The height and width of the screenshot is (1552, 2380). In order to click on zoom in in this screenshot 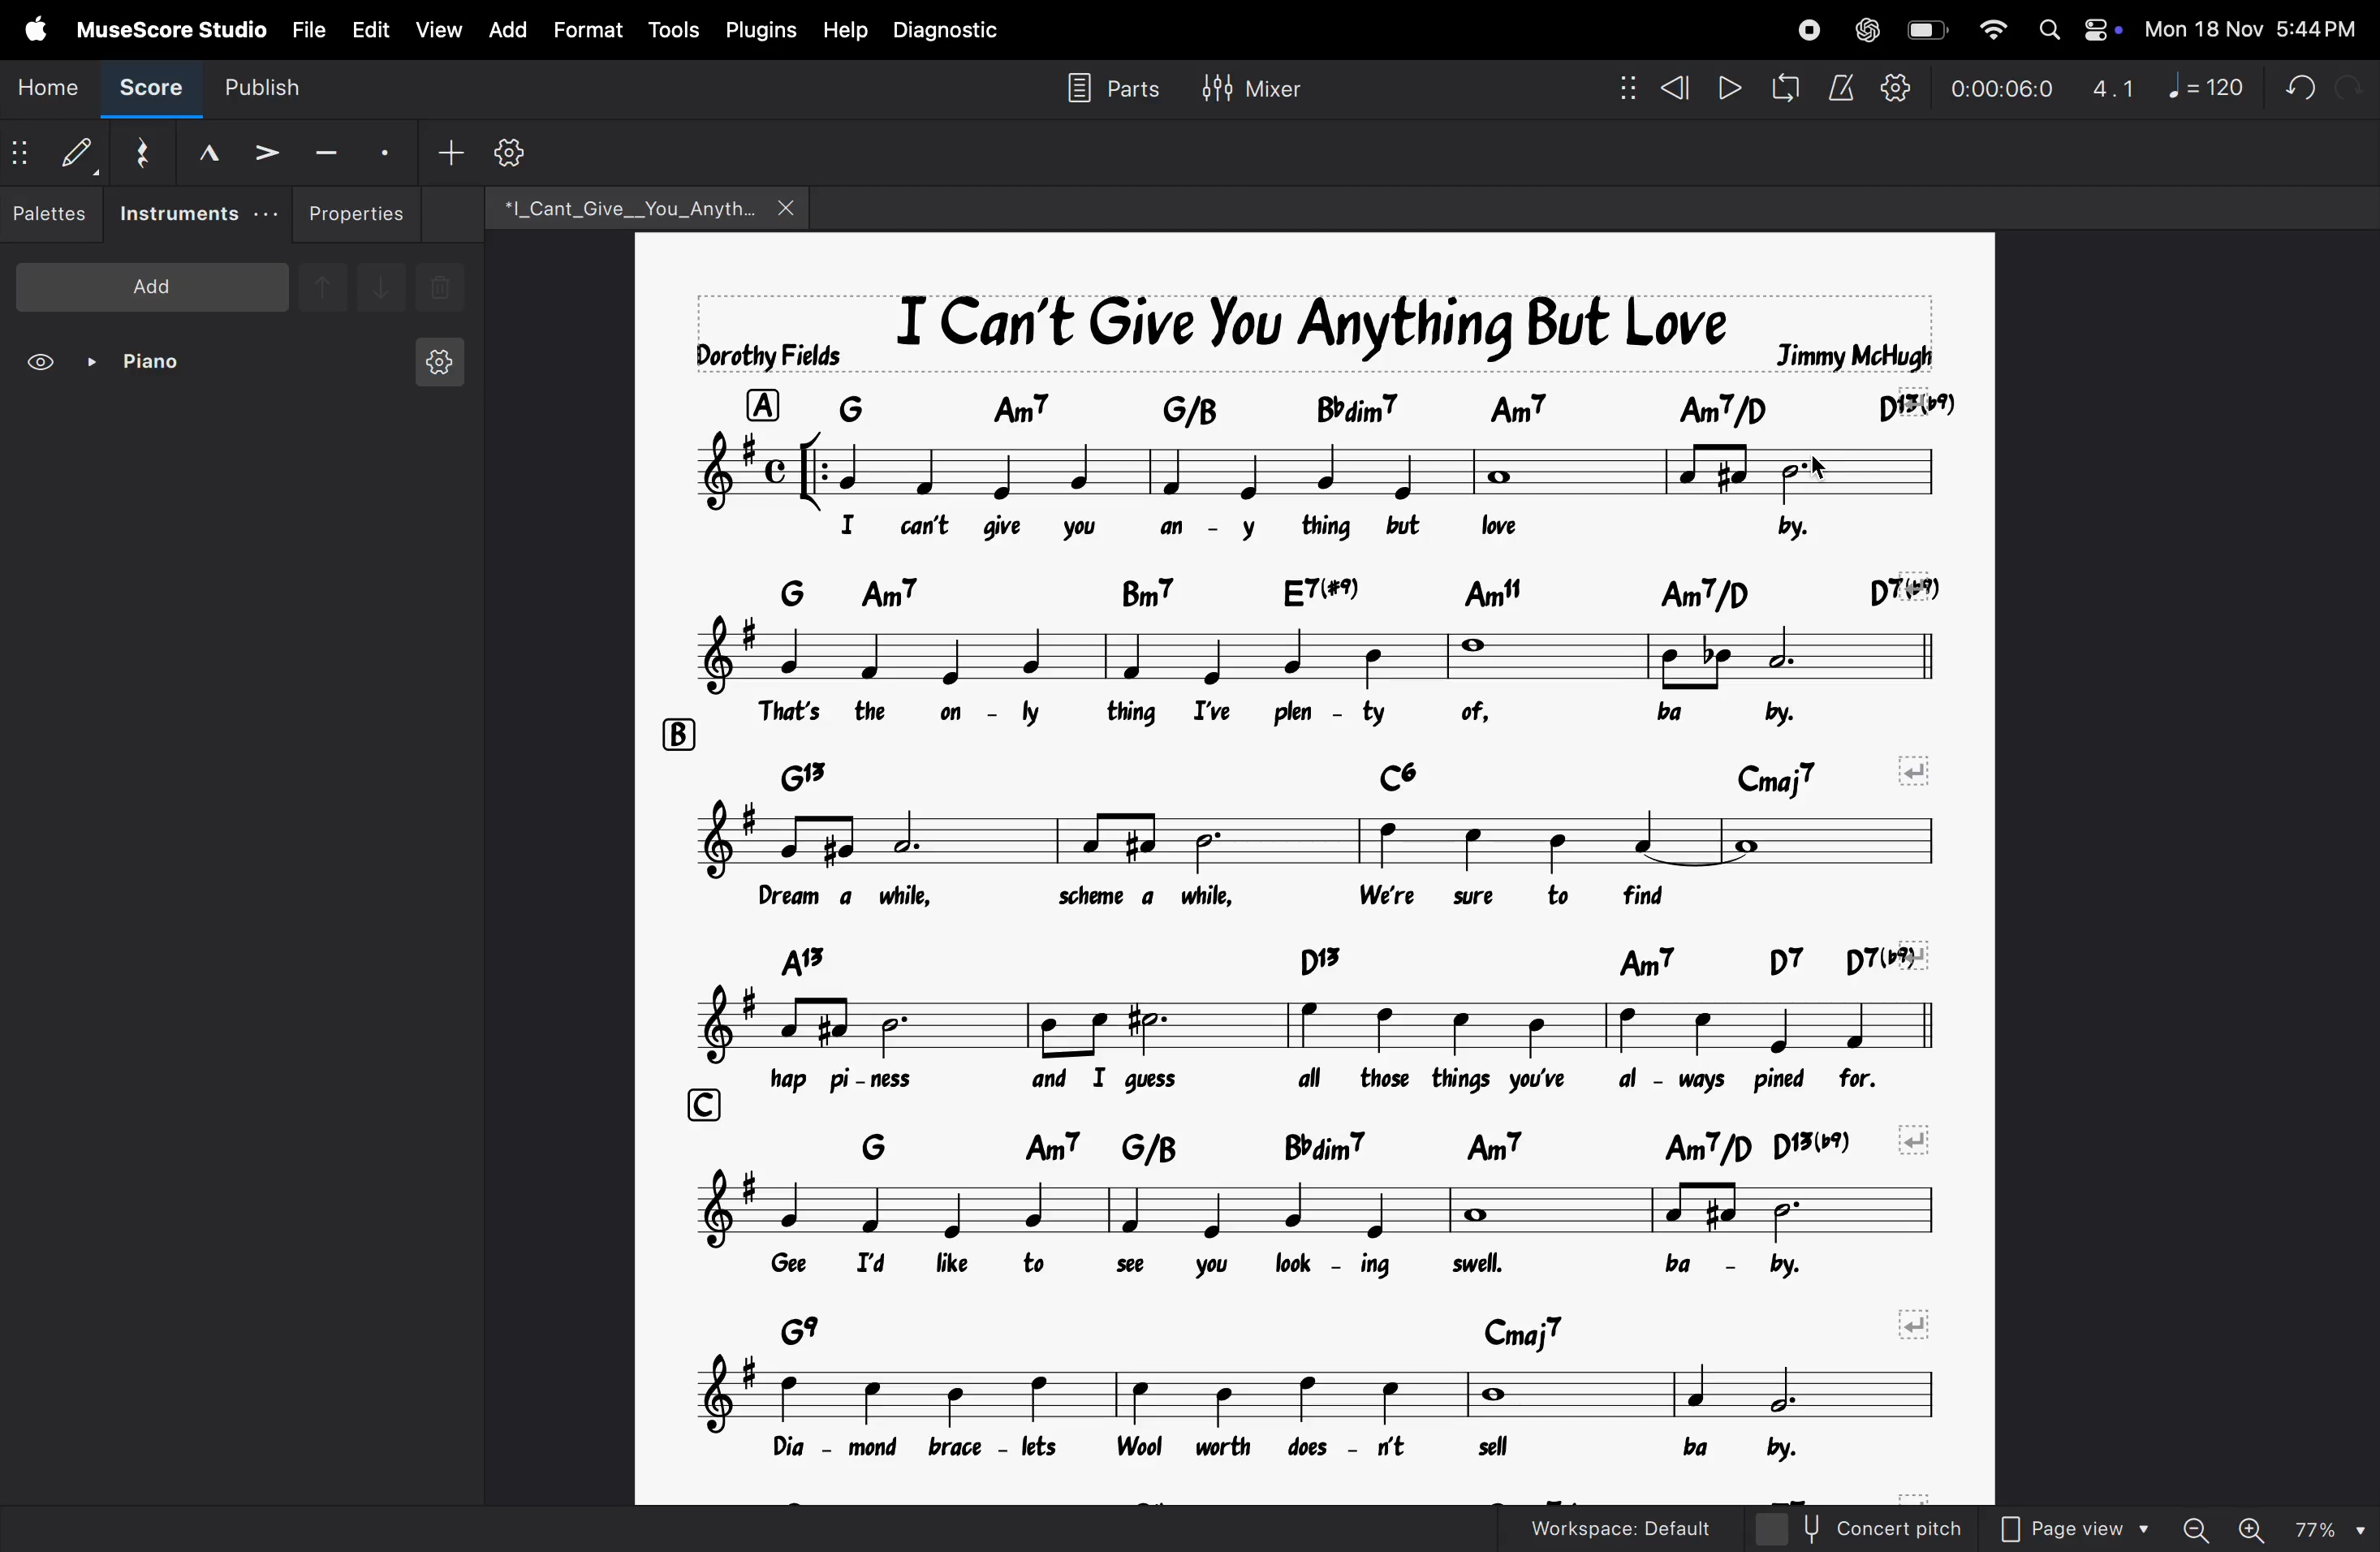, I will do `click(2252, 1528)`.